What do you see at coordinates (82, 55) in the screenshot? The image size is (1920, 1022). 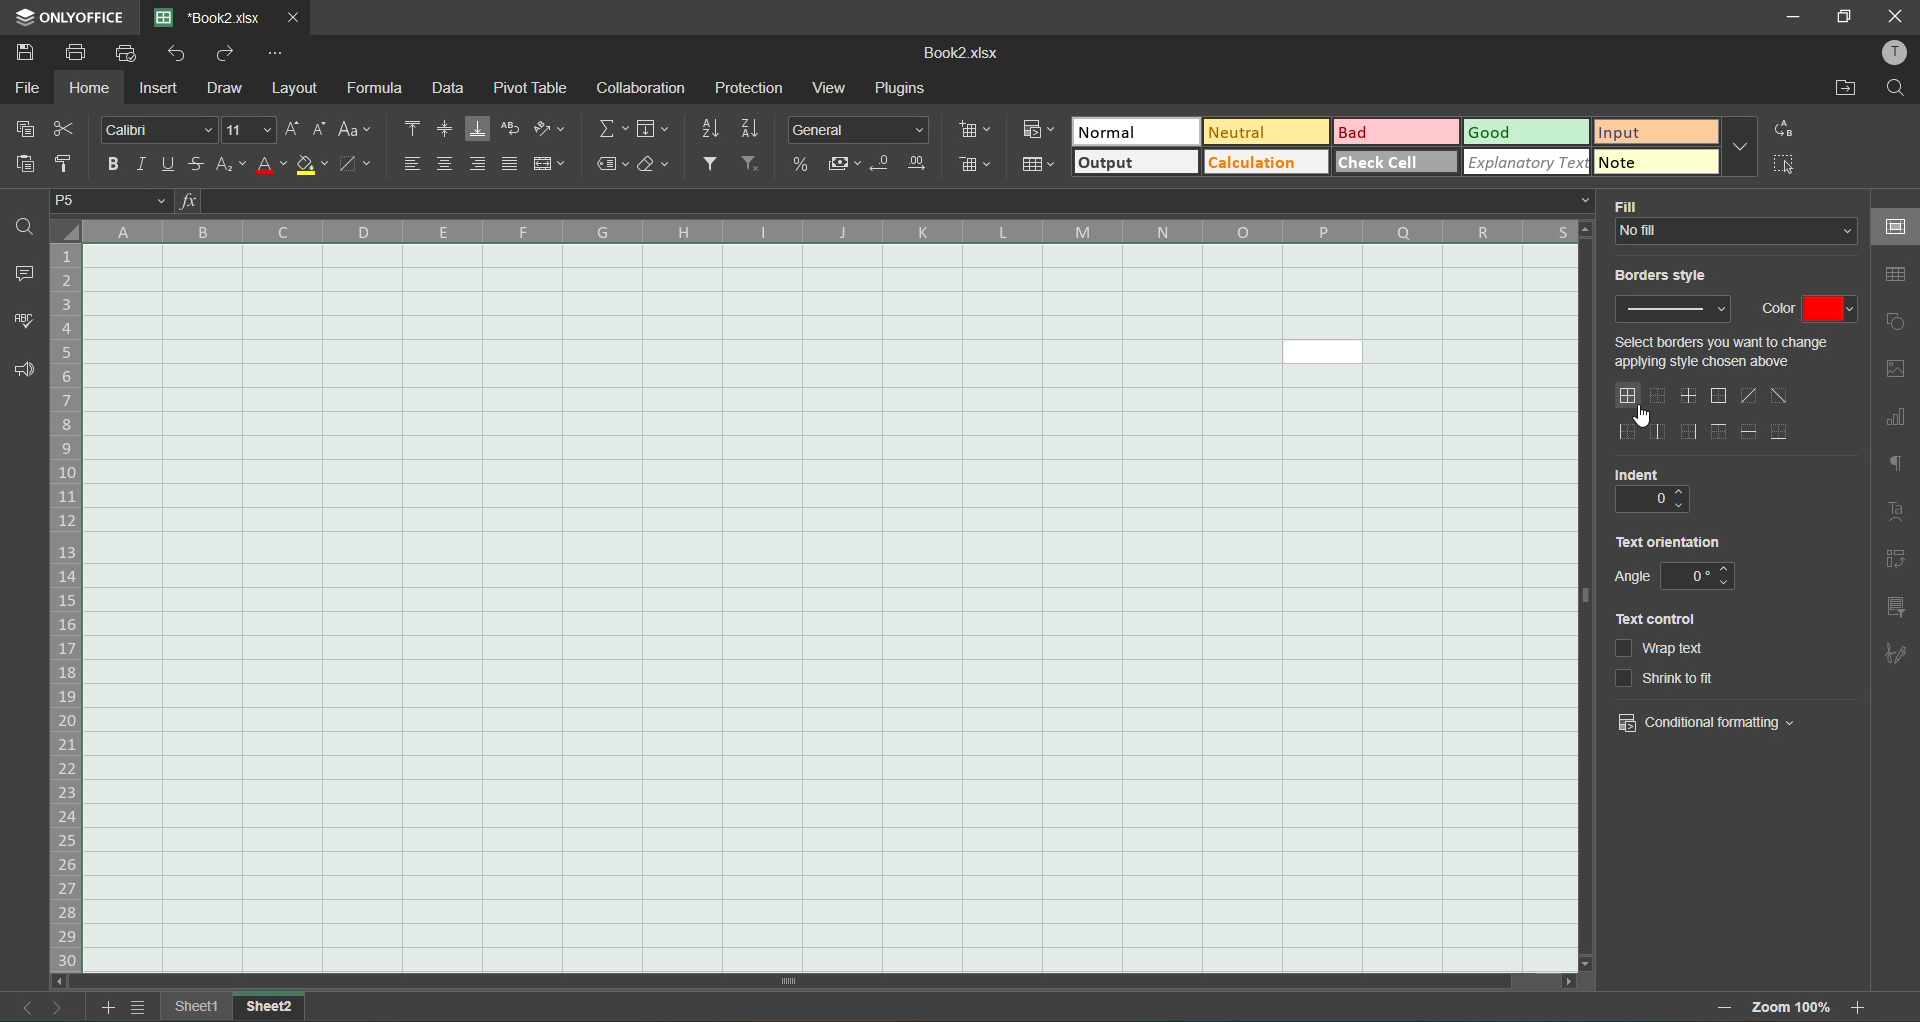 I see `print` at bounding box center [82, 55].